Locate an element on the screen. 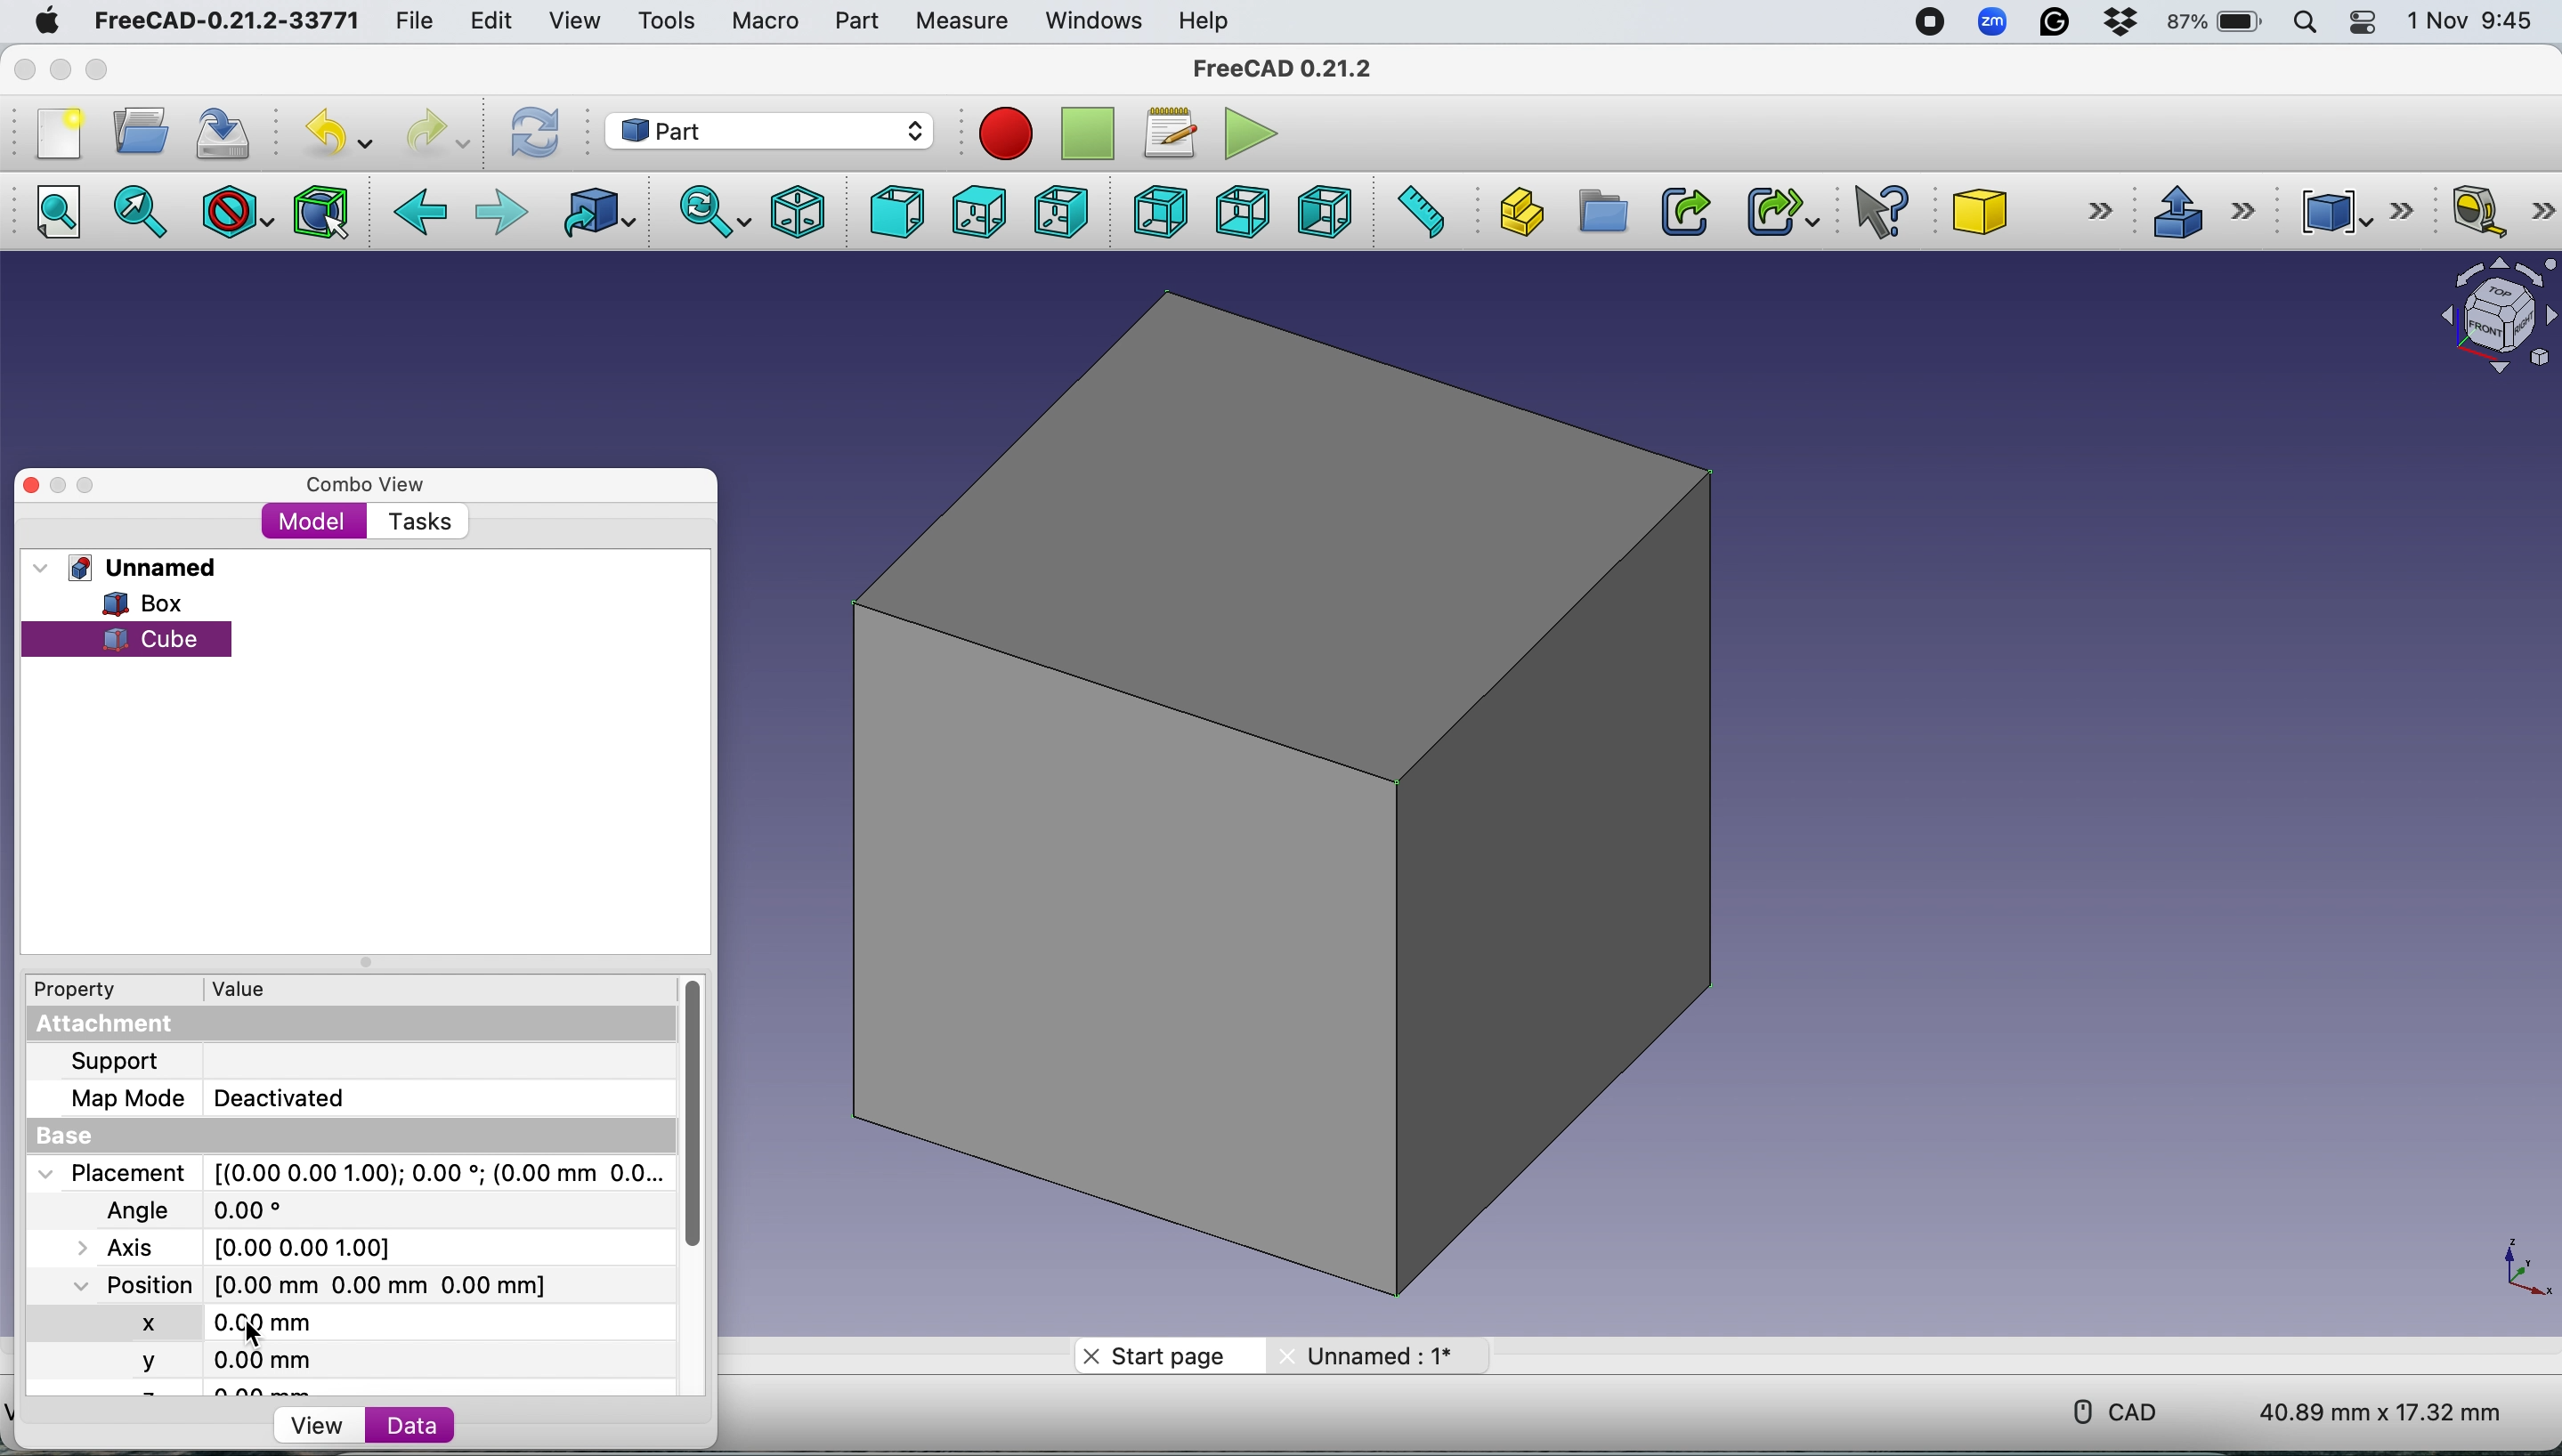  Macros is located at coordinates (1176, 134).